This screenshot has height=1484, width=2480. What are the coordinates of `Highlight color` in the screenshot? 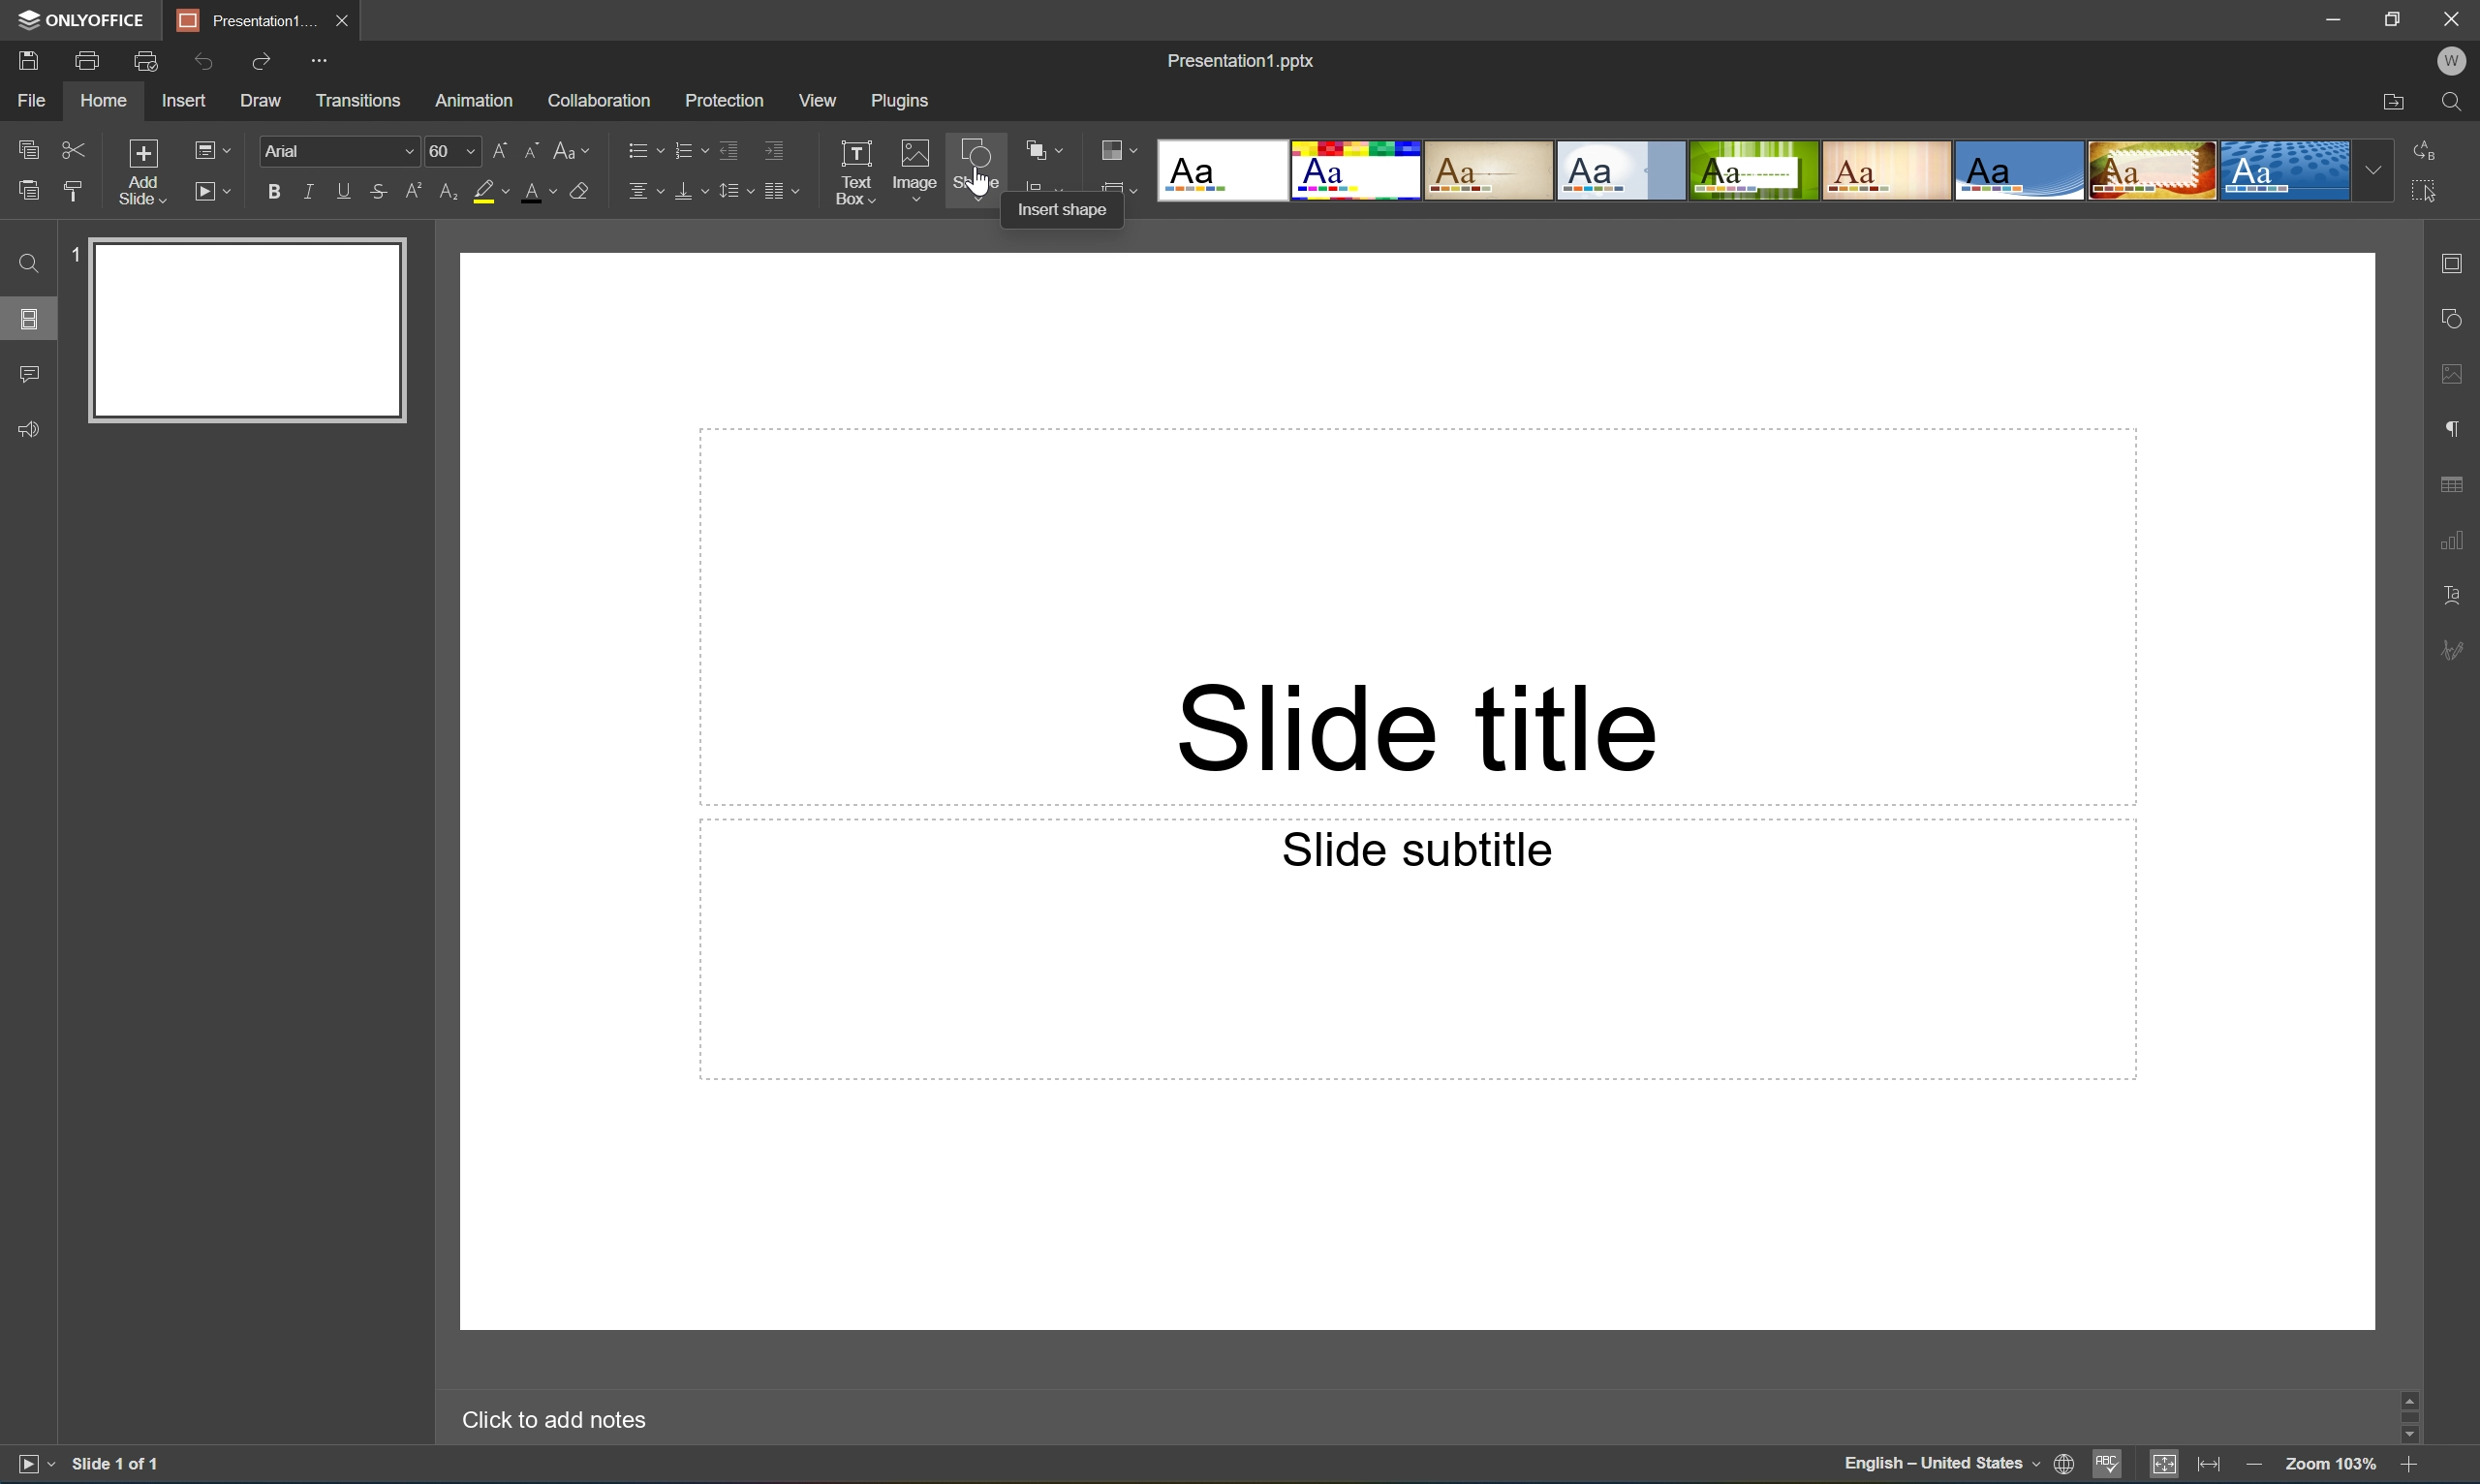 It's located at (498, 192).